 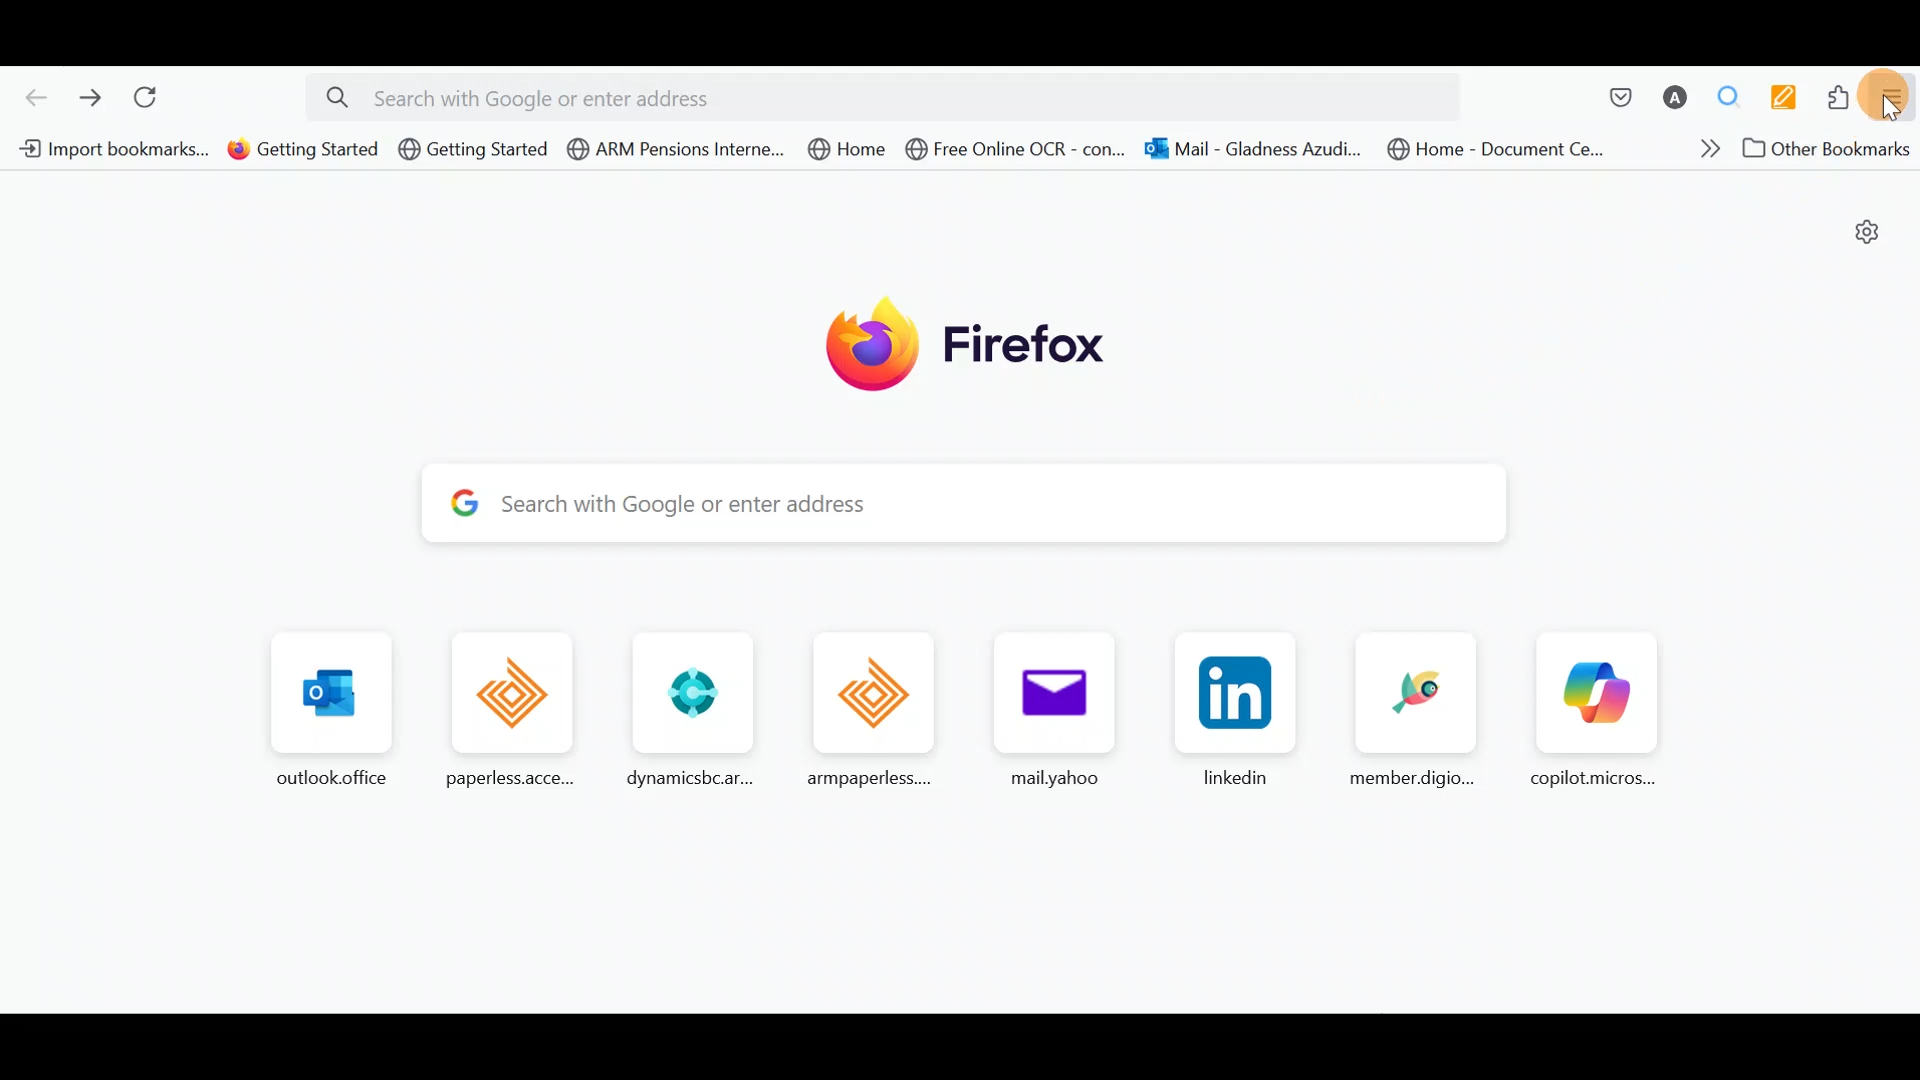 I want to click on @ Getting Started, so click(x=304, y=149).